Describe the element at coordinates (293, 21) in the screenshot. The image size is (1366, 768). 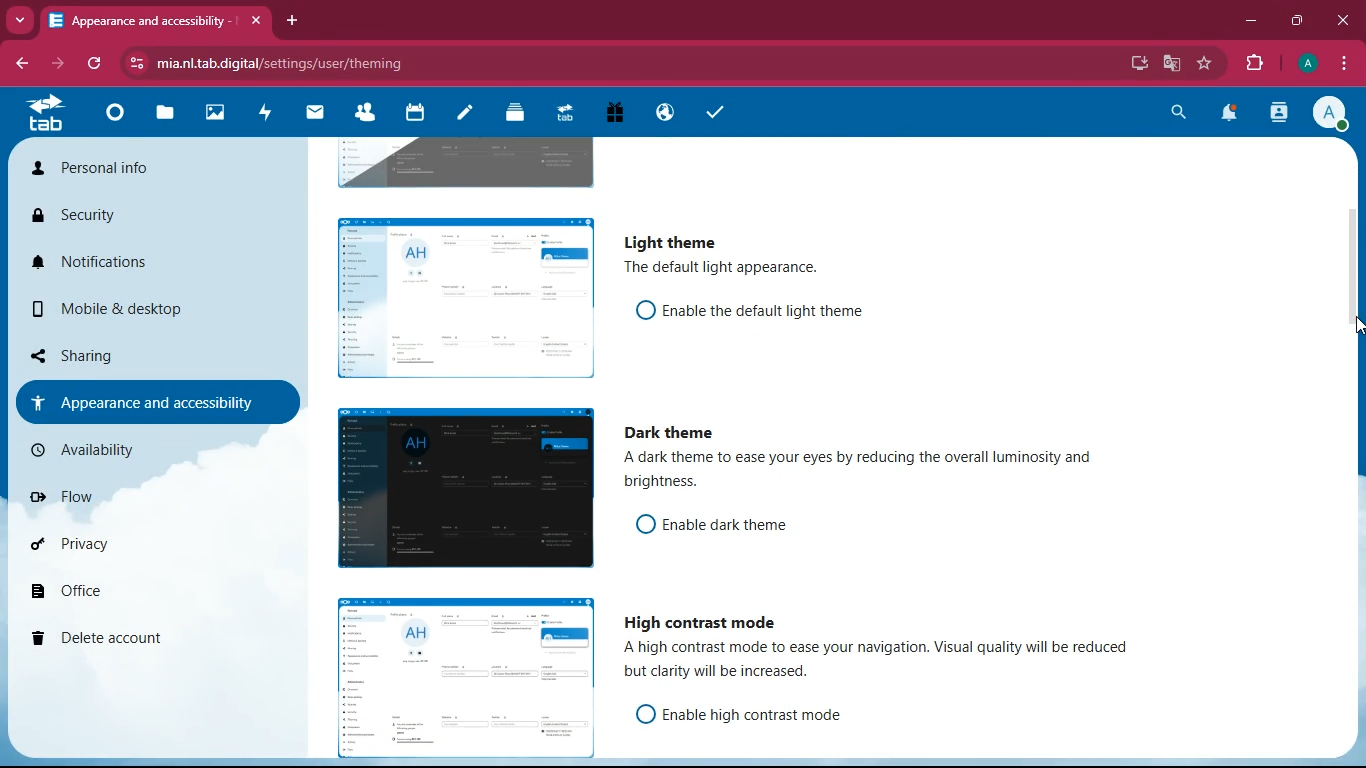
I see `add tab` at that location.